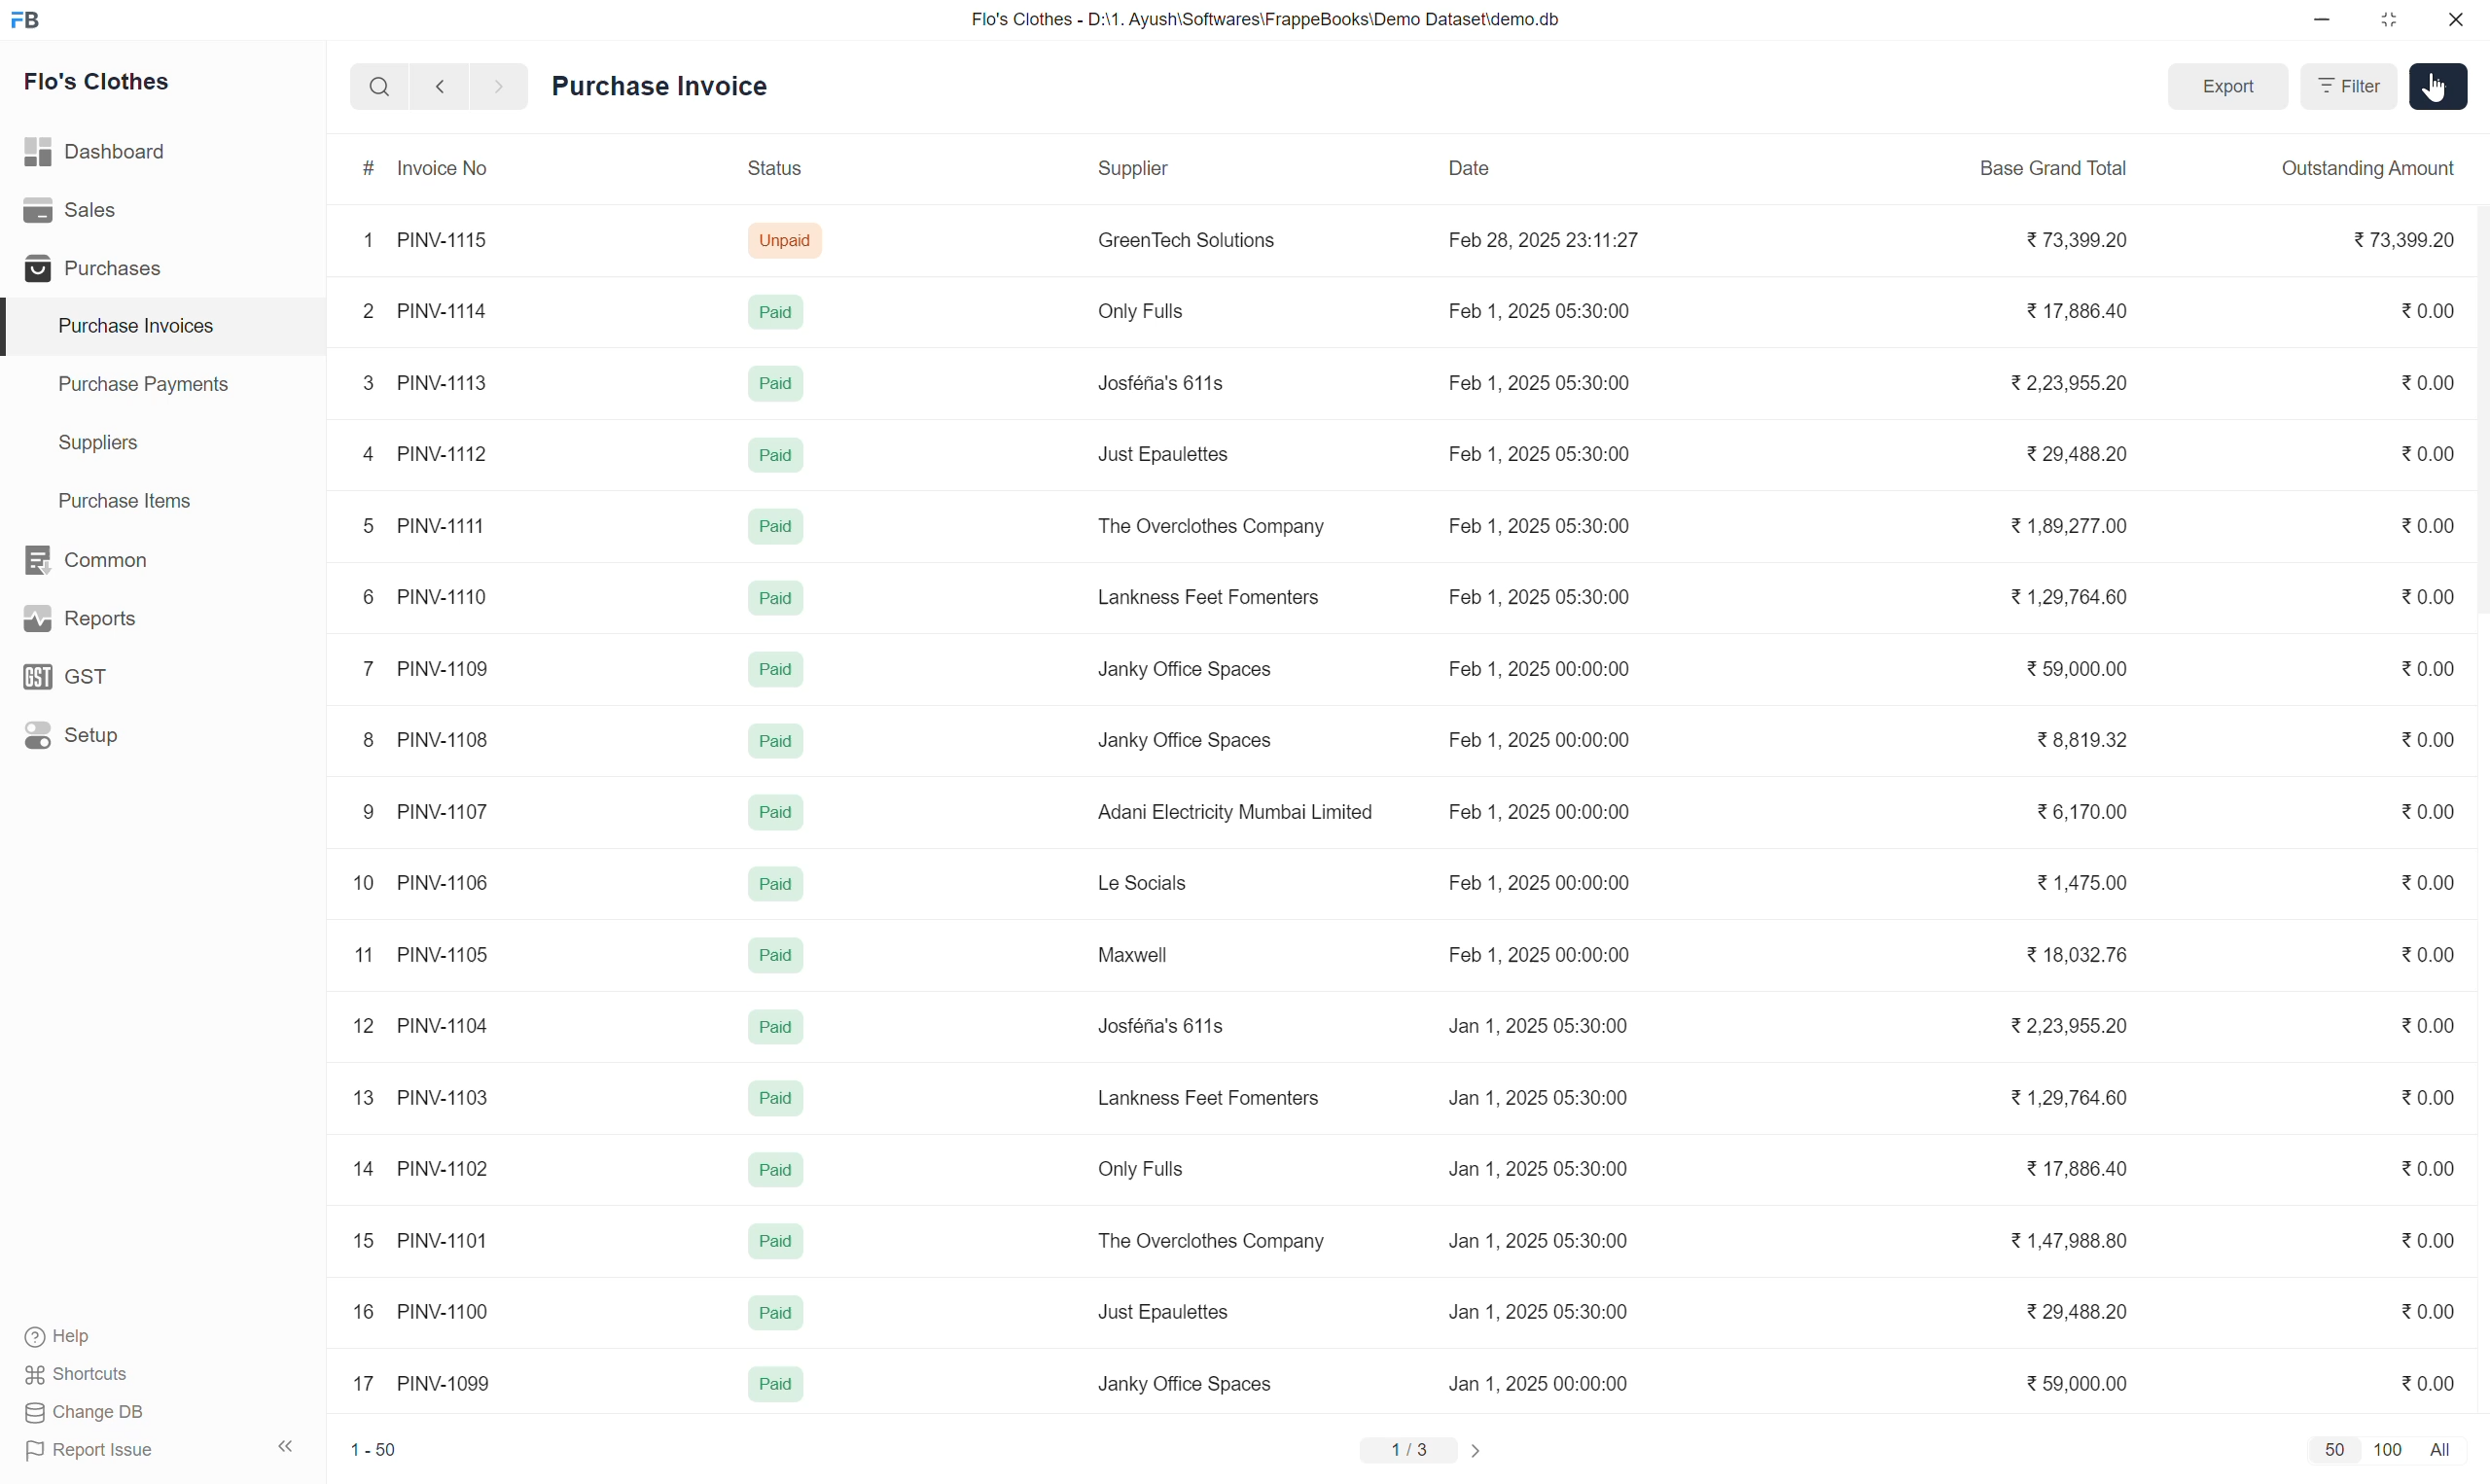 This screenshot has width=2490, height=1484. Describe the element at coordinates (362, 314) in the screenshot. I see `2` at that location.